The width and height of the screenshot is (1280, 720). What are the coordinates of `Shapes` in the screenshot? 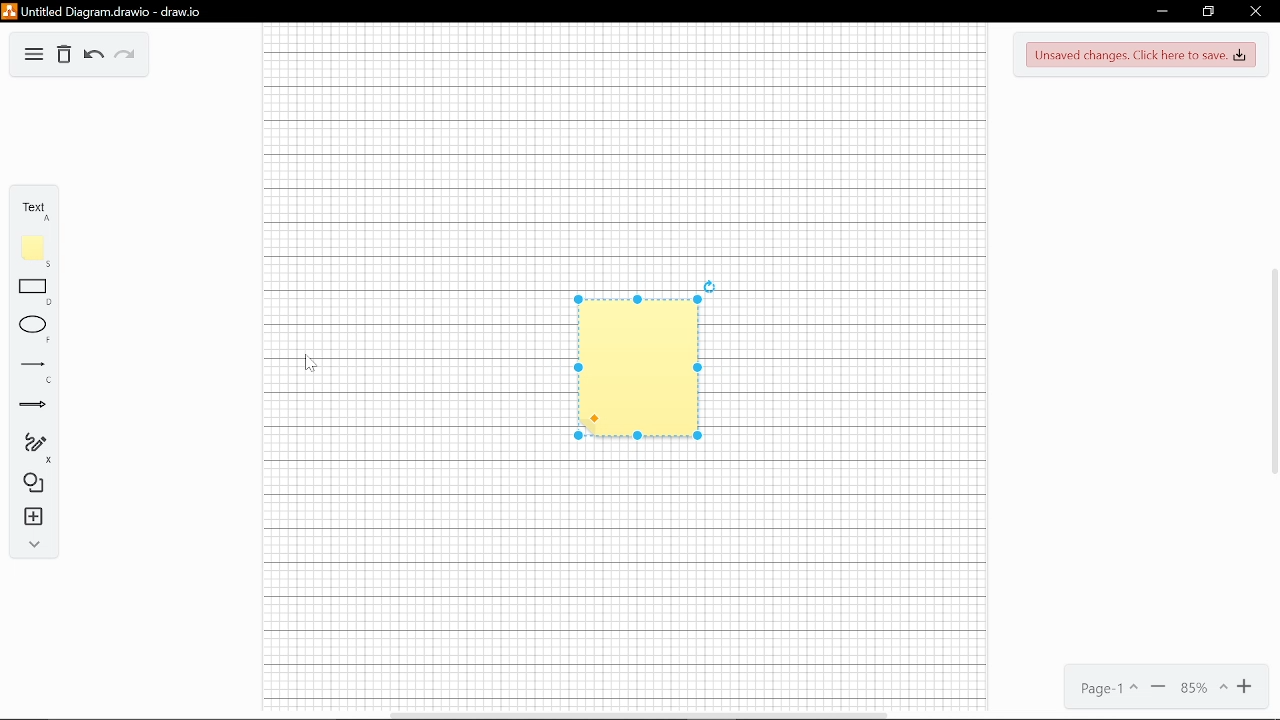 It's located at (31, 483).